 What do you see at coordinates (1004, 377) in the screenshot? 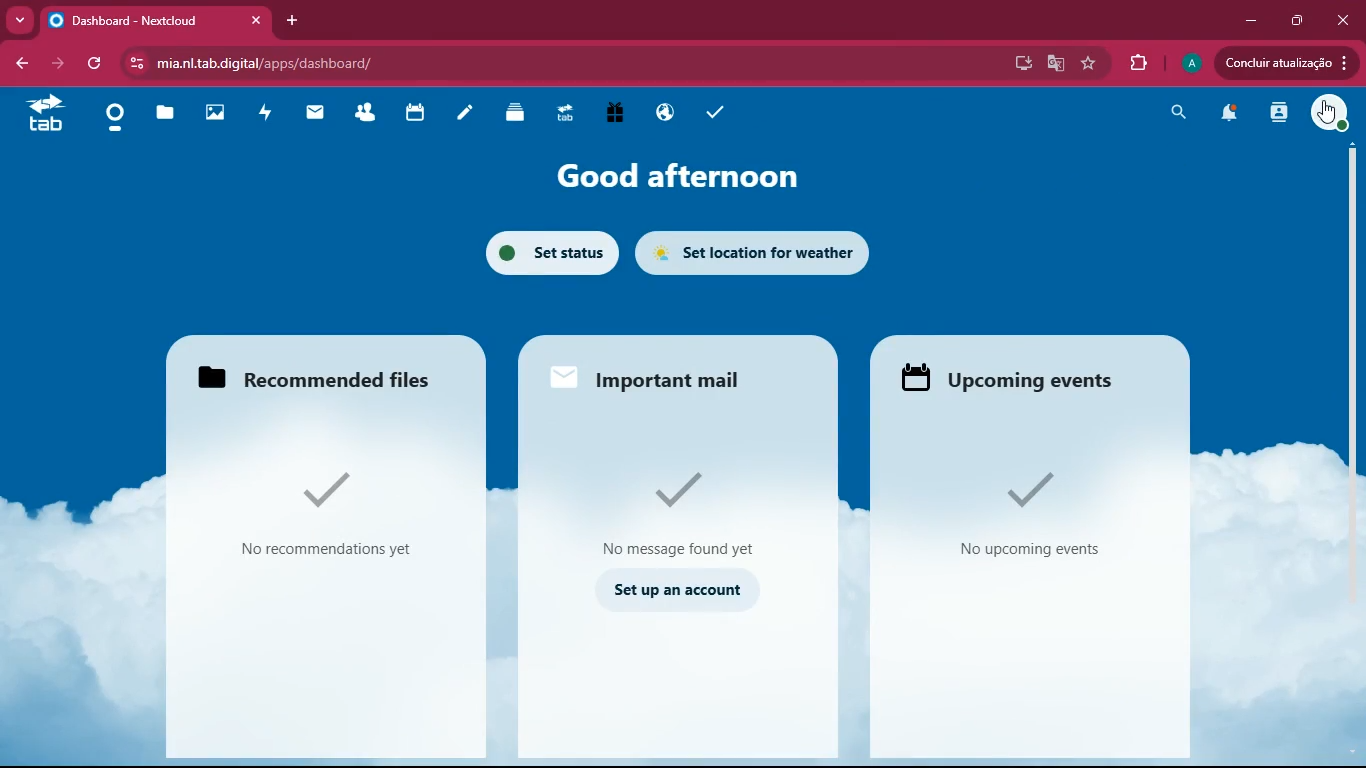
I see `upcoming events` at bounding box center [1004, 377].